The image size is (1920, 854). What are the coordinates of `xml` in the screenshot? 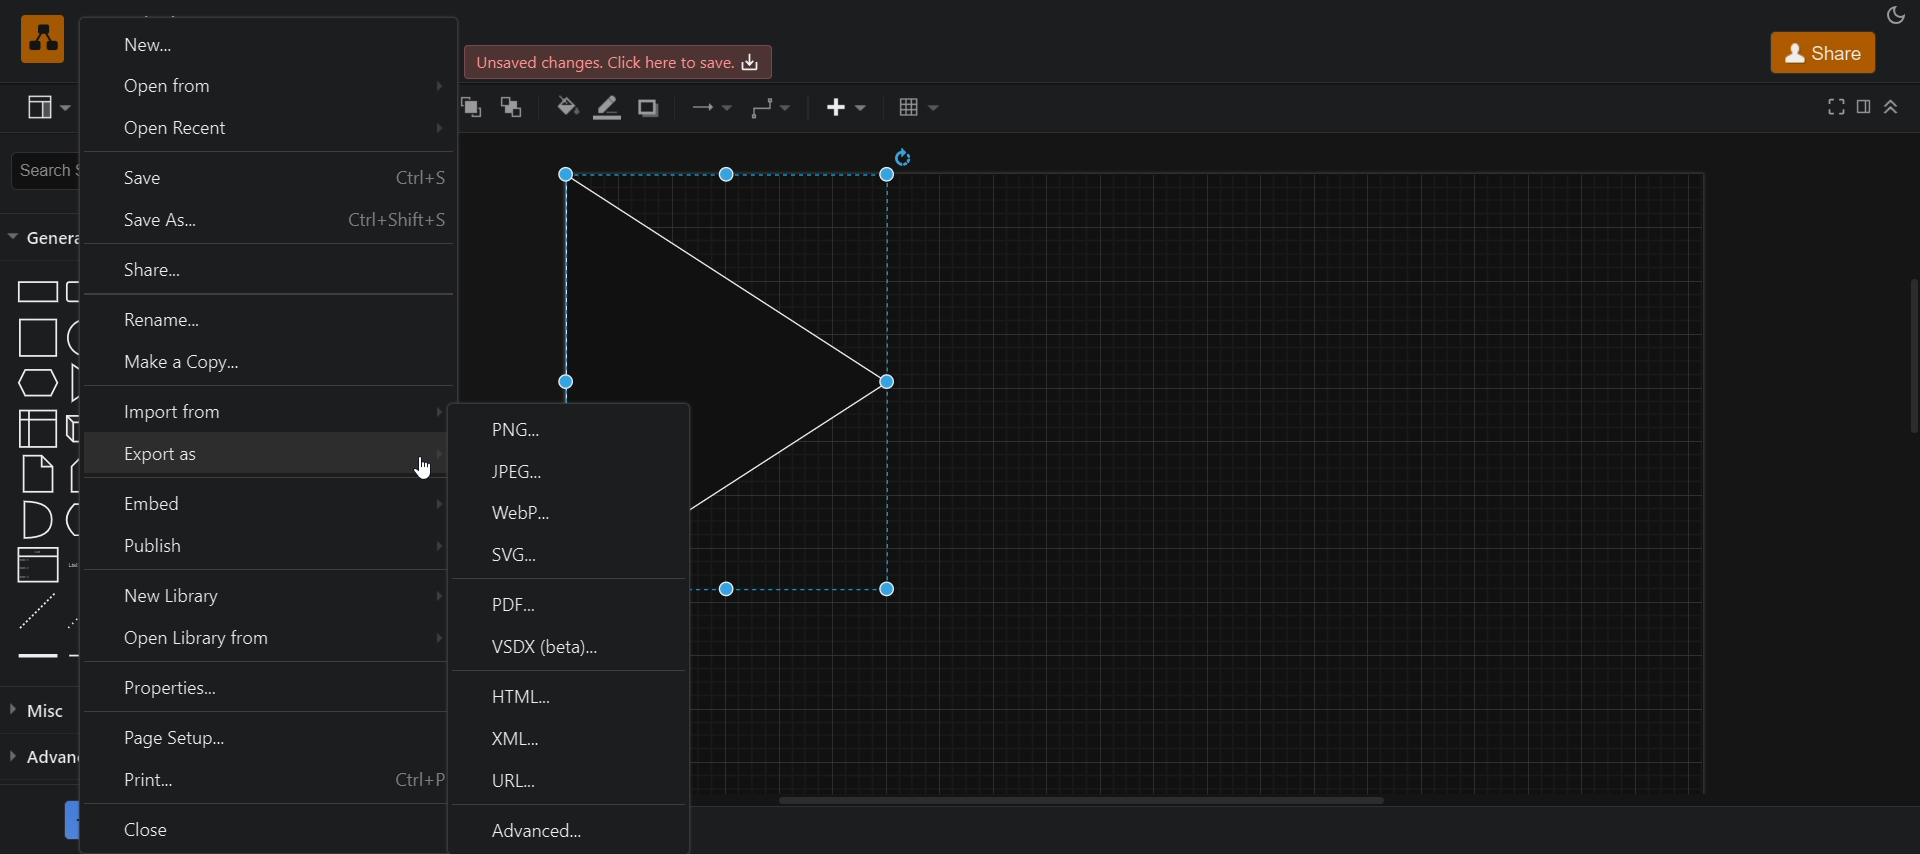 It's located at (571, 736).